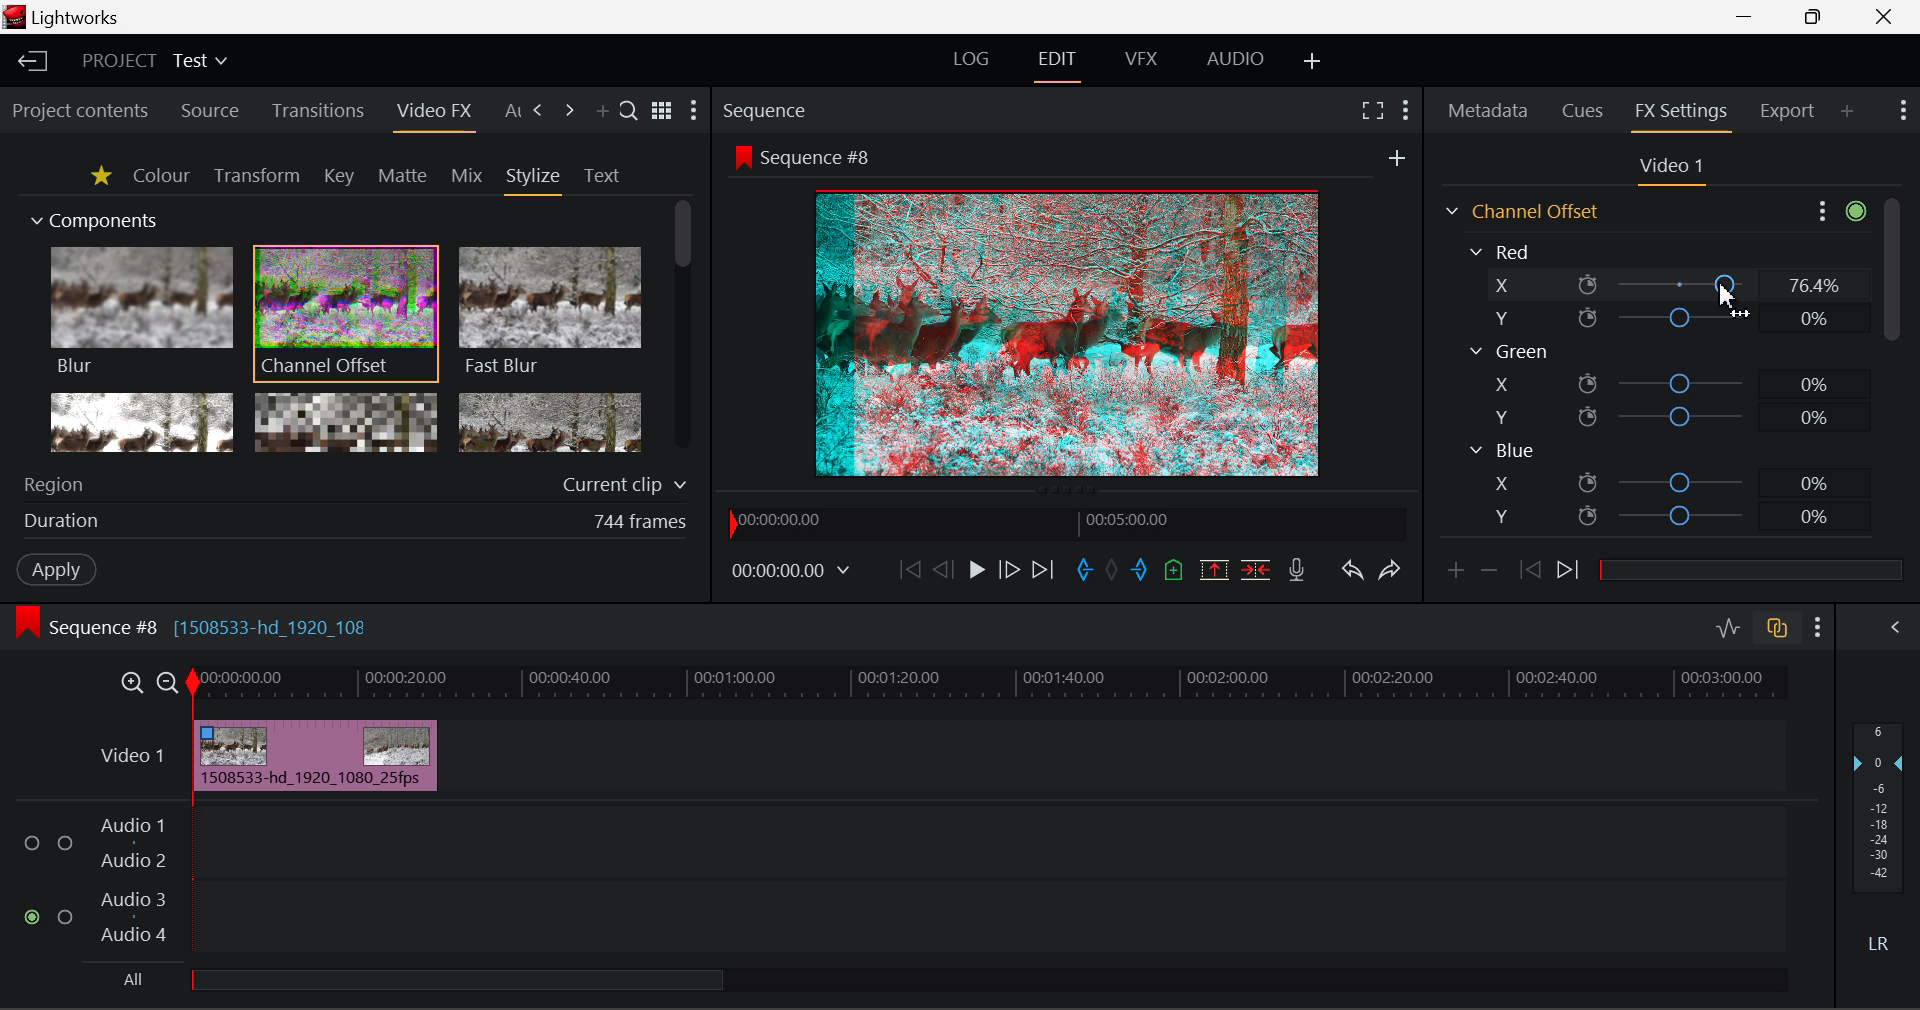  Describe the element at coordinates (1667, 514) in the screenshot. I see `Blue Y` at that location.